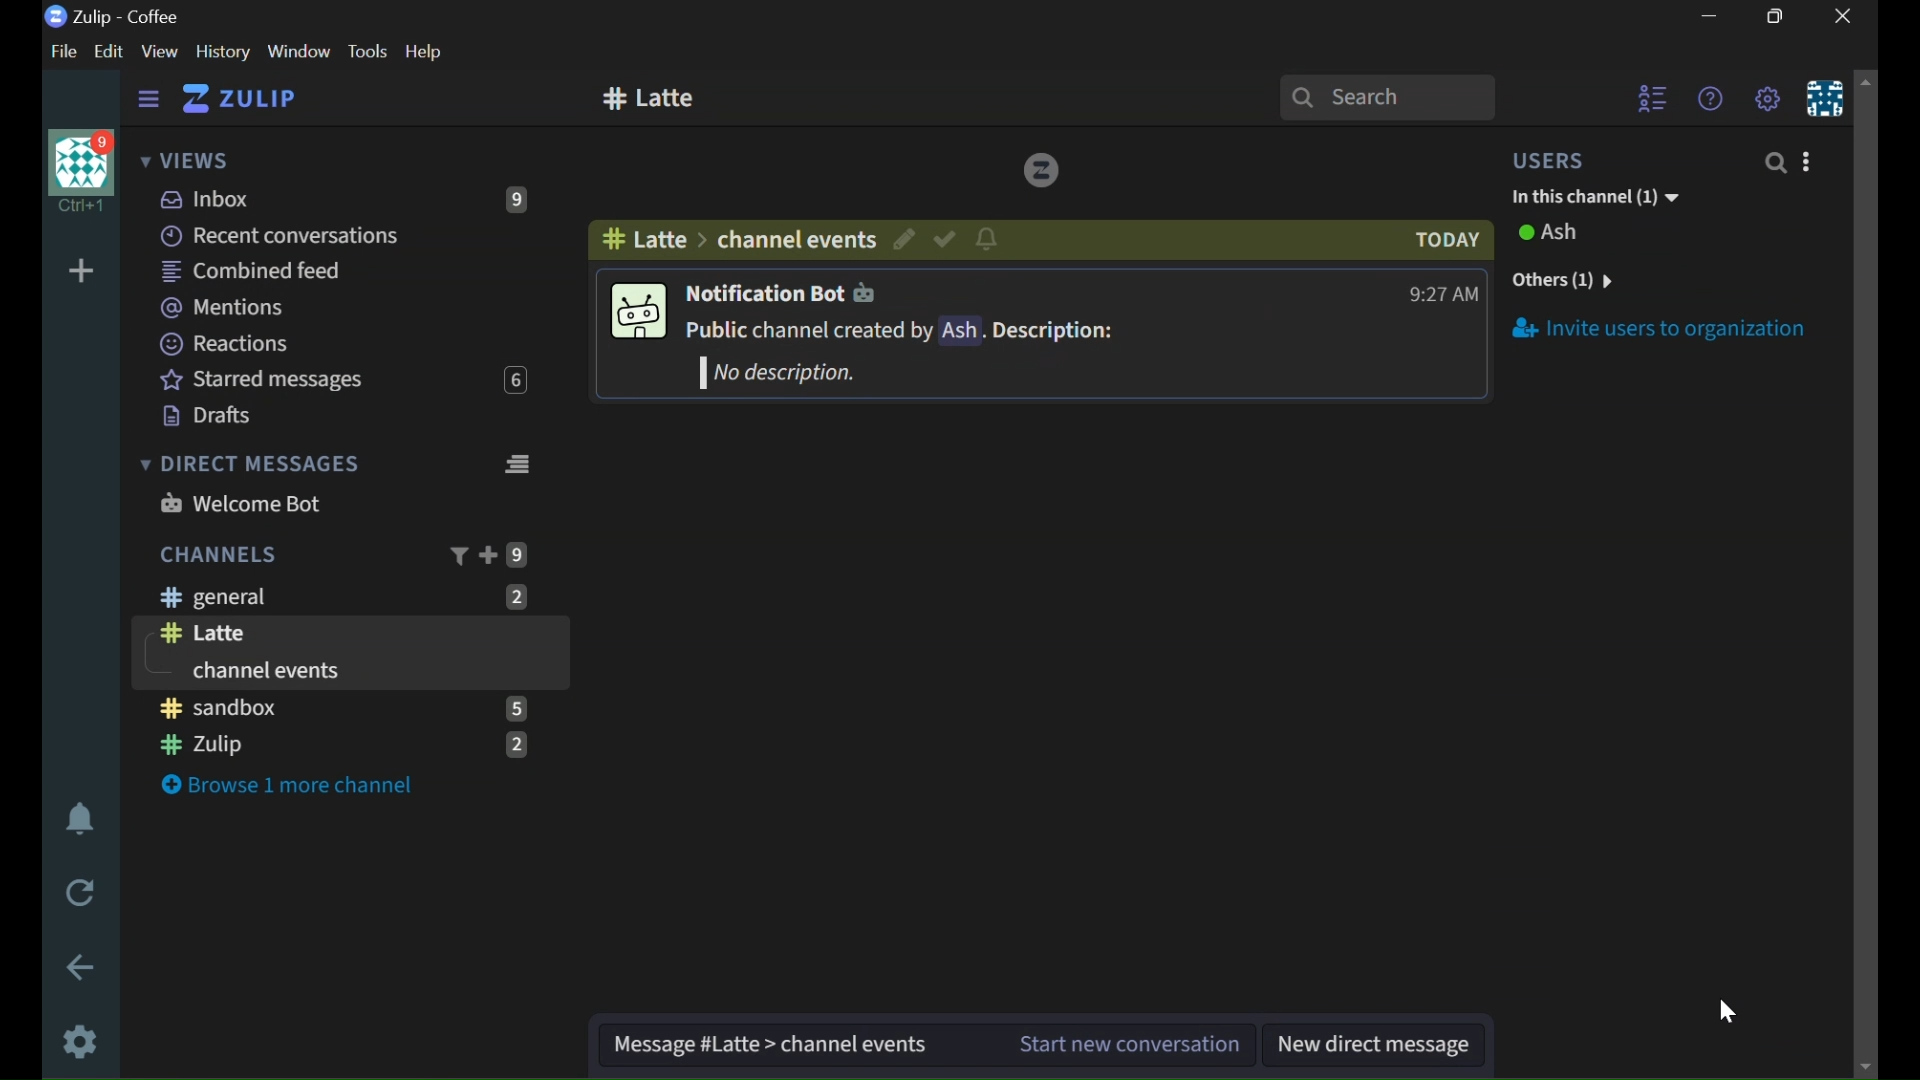 This screenshot has width=1920, height=1080. What do you see at coordinates (1447, 240) in the screenshot?
I see `today` at bounding box center [1447, 240].